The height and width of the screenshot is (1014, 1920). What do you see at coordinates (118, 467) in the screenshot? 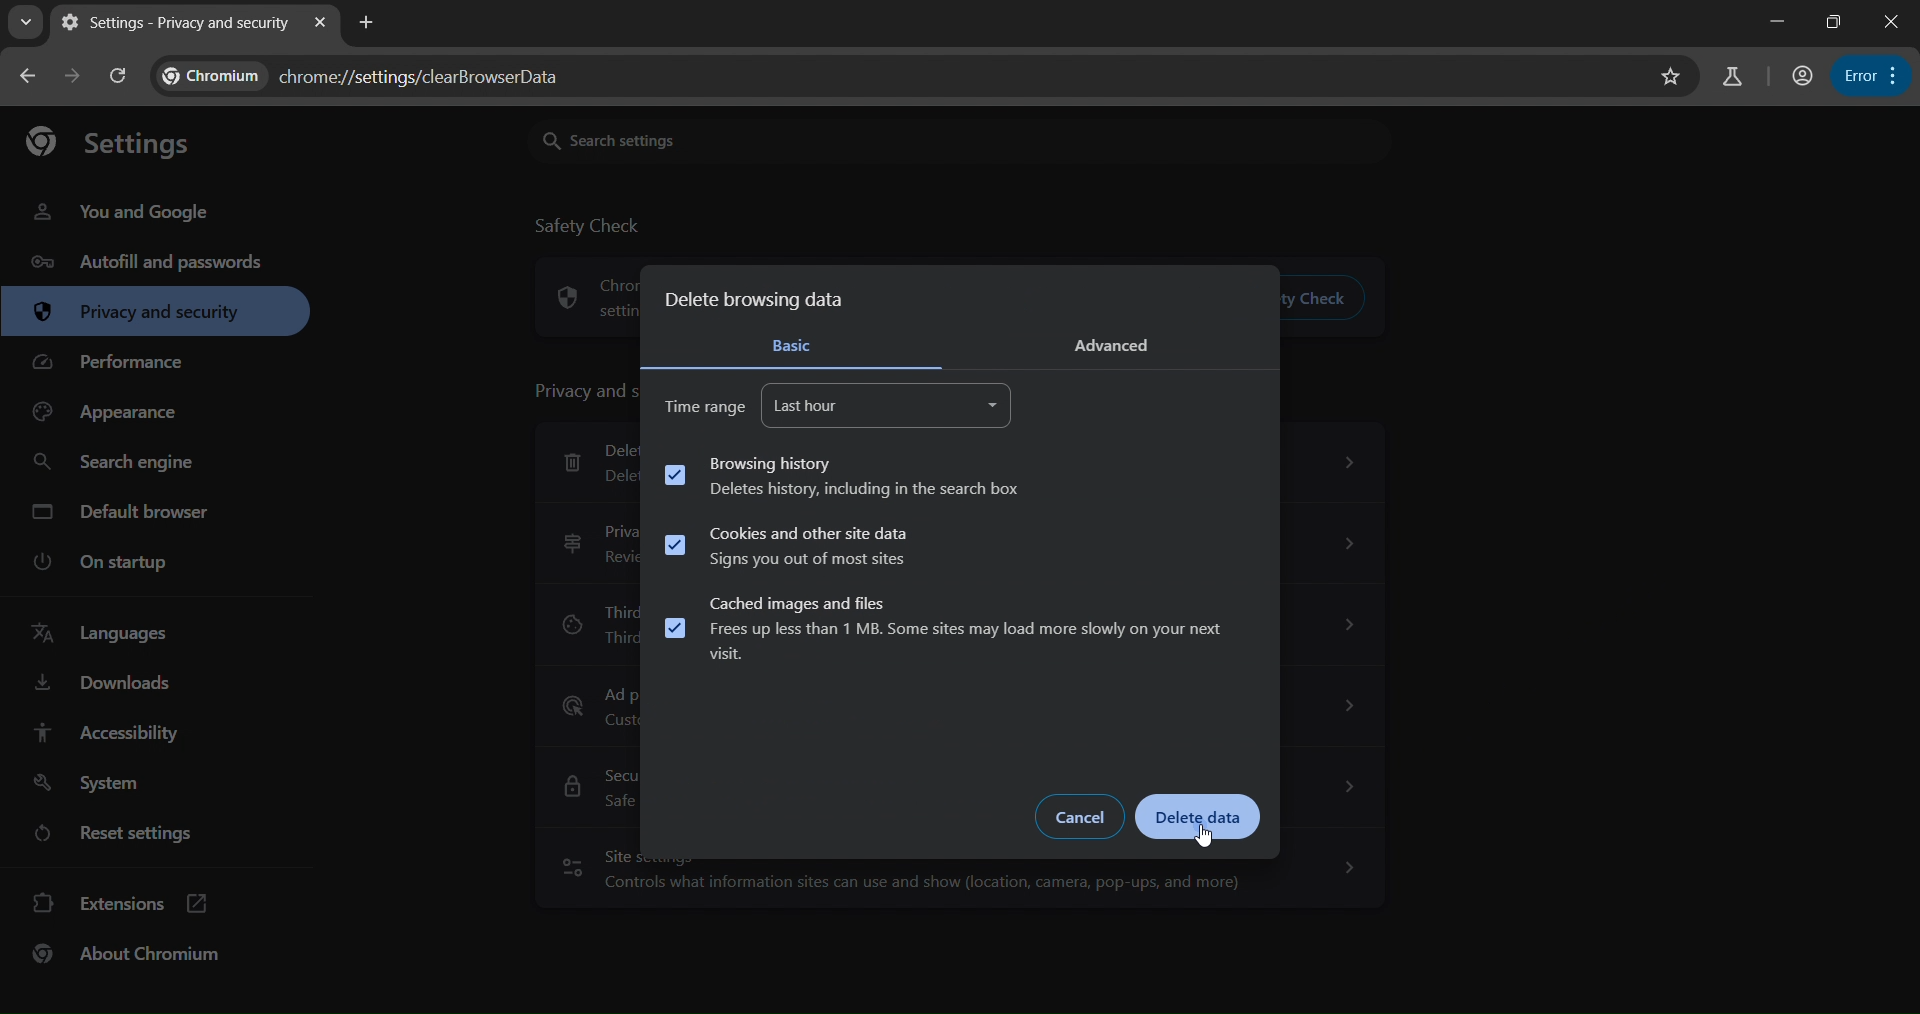
I see `search engine` at bounding box center [118, 467].